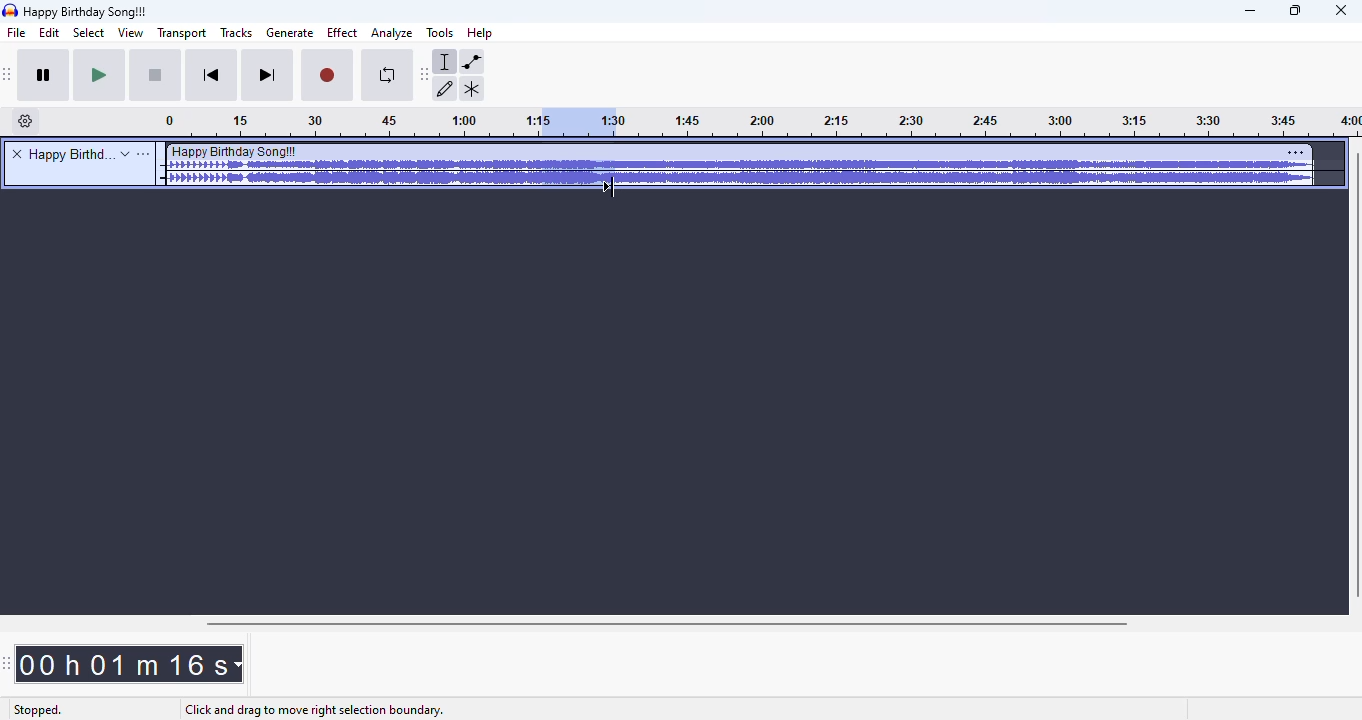 This screenshot has height=720, width=1362. I want to click on horizontal scroll bar, so click(669, 624).